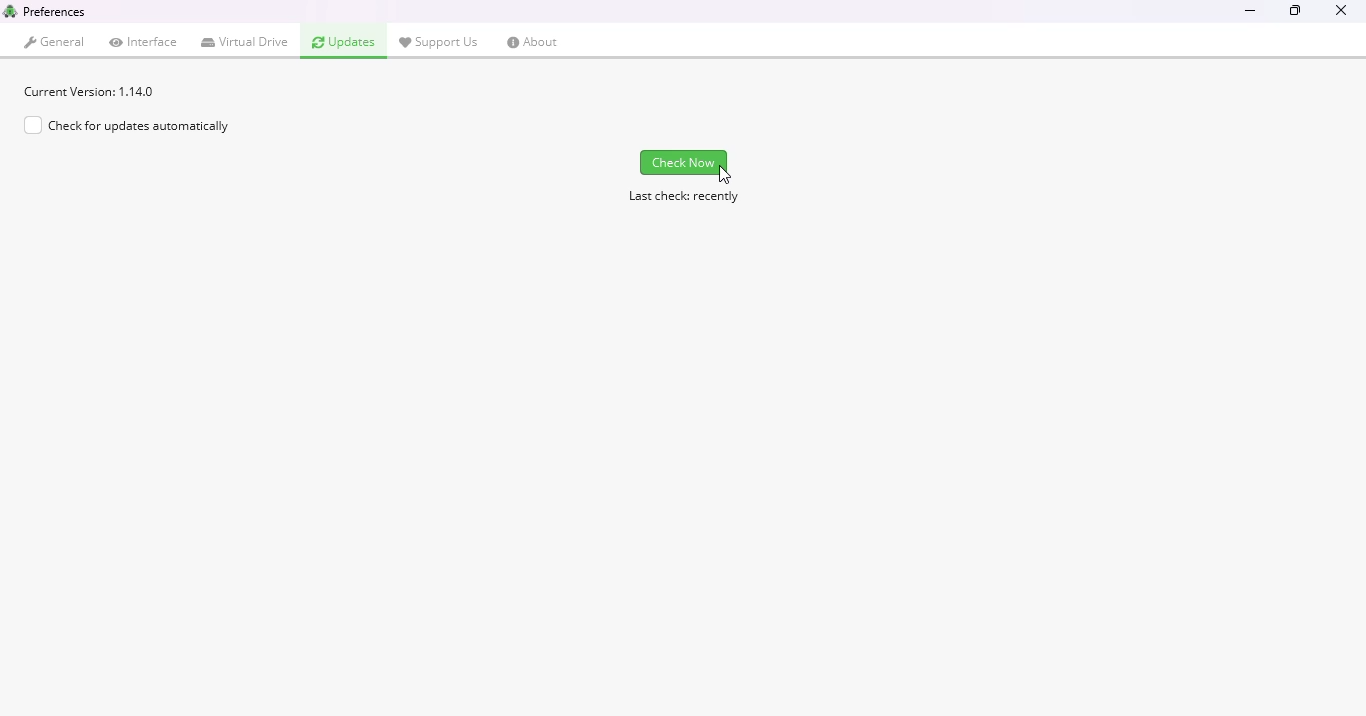 This screenshot has height=716, width=1366. I want to click on support us, so click(439, 41).